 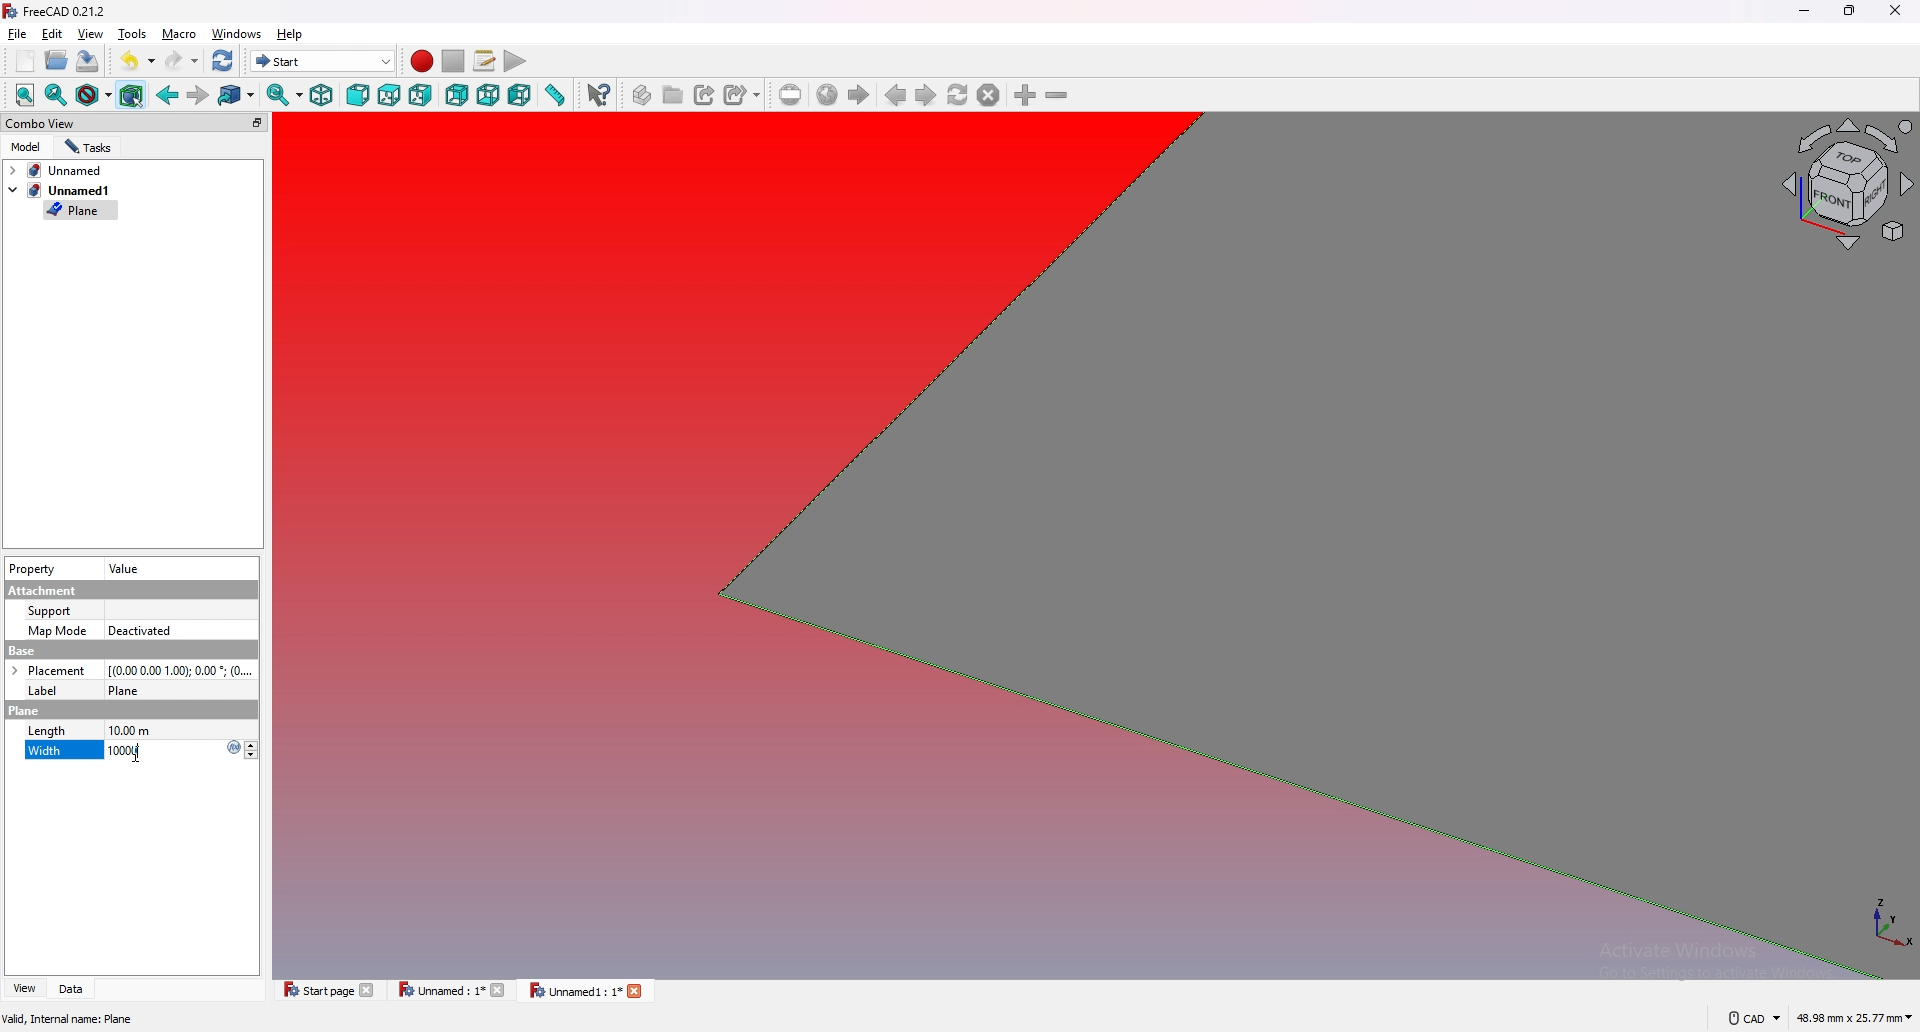 I want to click on zoom out, so click(x=1056, y=94).